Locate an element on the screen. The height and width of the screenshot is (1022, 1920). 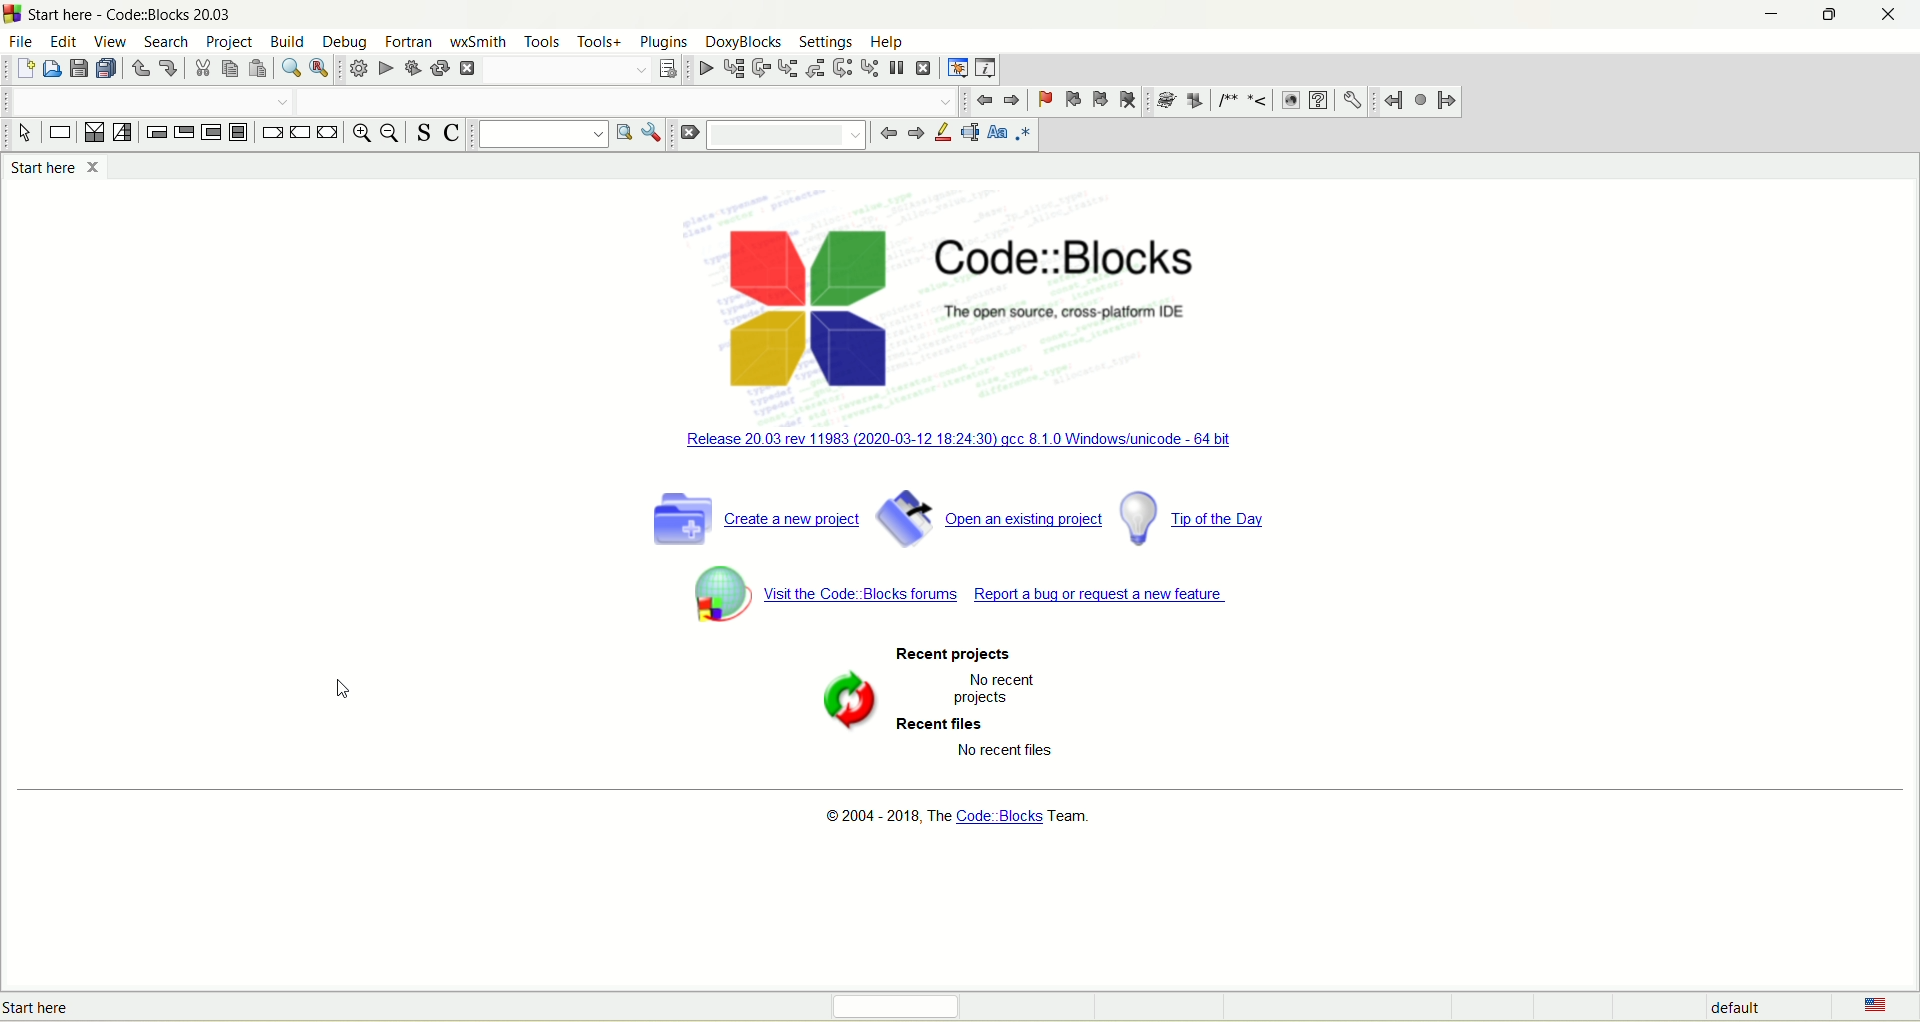
build is located at coordinates (357, 69).